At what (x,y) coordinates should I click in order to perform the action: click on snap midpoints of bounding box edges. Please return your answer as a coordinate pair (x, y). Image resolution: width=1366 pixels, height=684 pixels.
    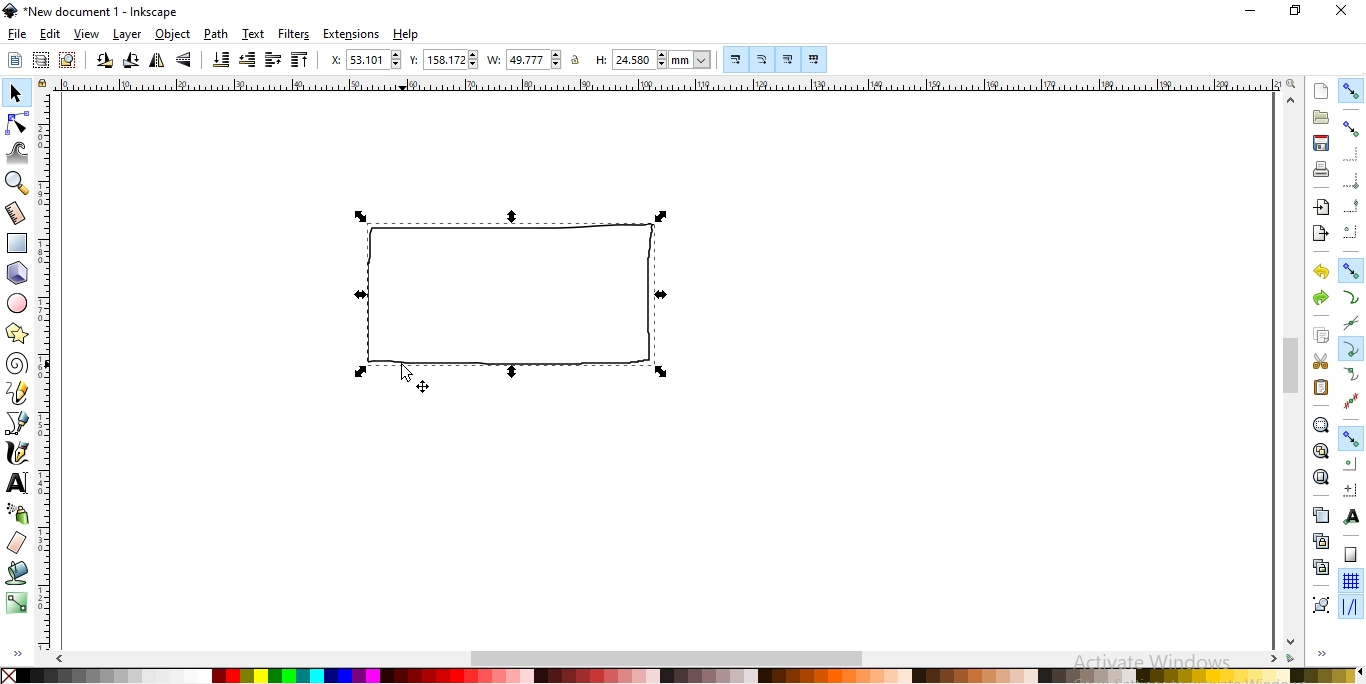
    Looking at the image, I should click on (1352, 204).